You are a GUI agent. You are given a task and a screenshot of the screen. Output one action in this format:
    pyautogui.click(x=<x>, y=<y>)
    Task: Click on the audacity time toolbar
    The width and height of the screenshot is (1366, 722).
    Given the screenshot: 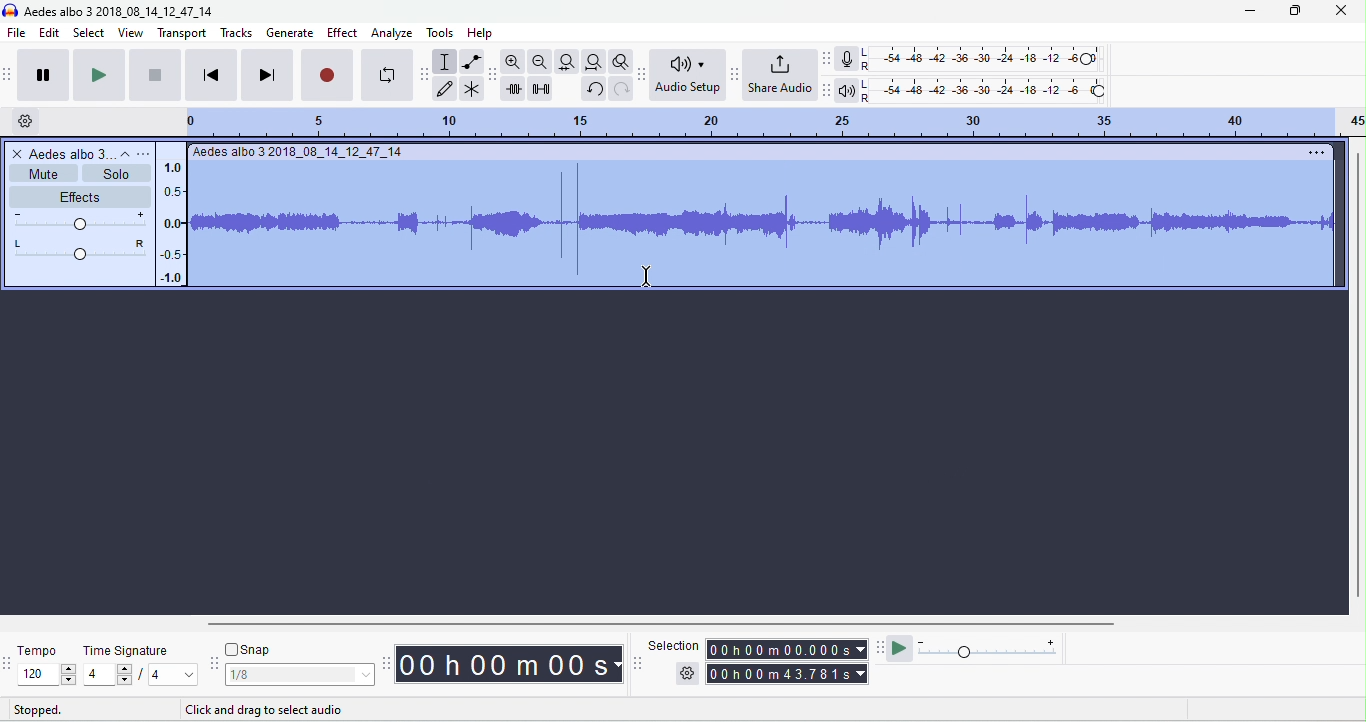 What is the action you would take?
    pyautogui.click(x=386, y=662)
    